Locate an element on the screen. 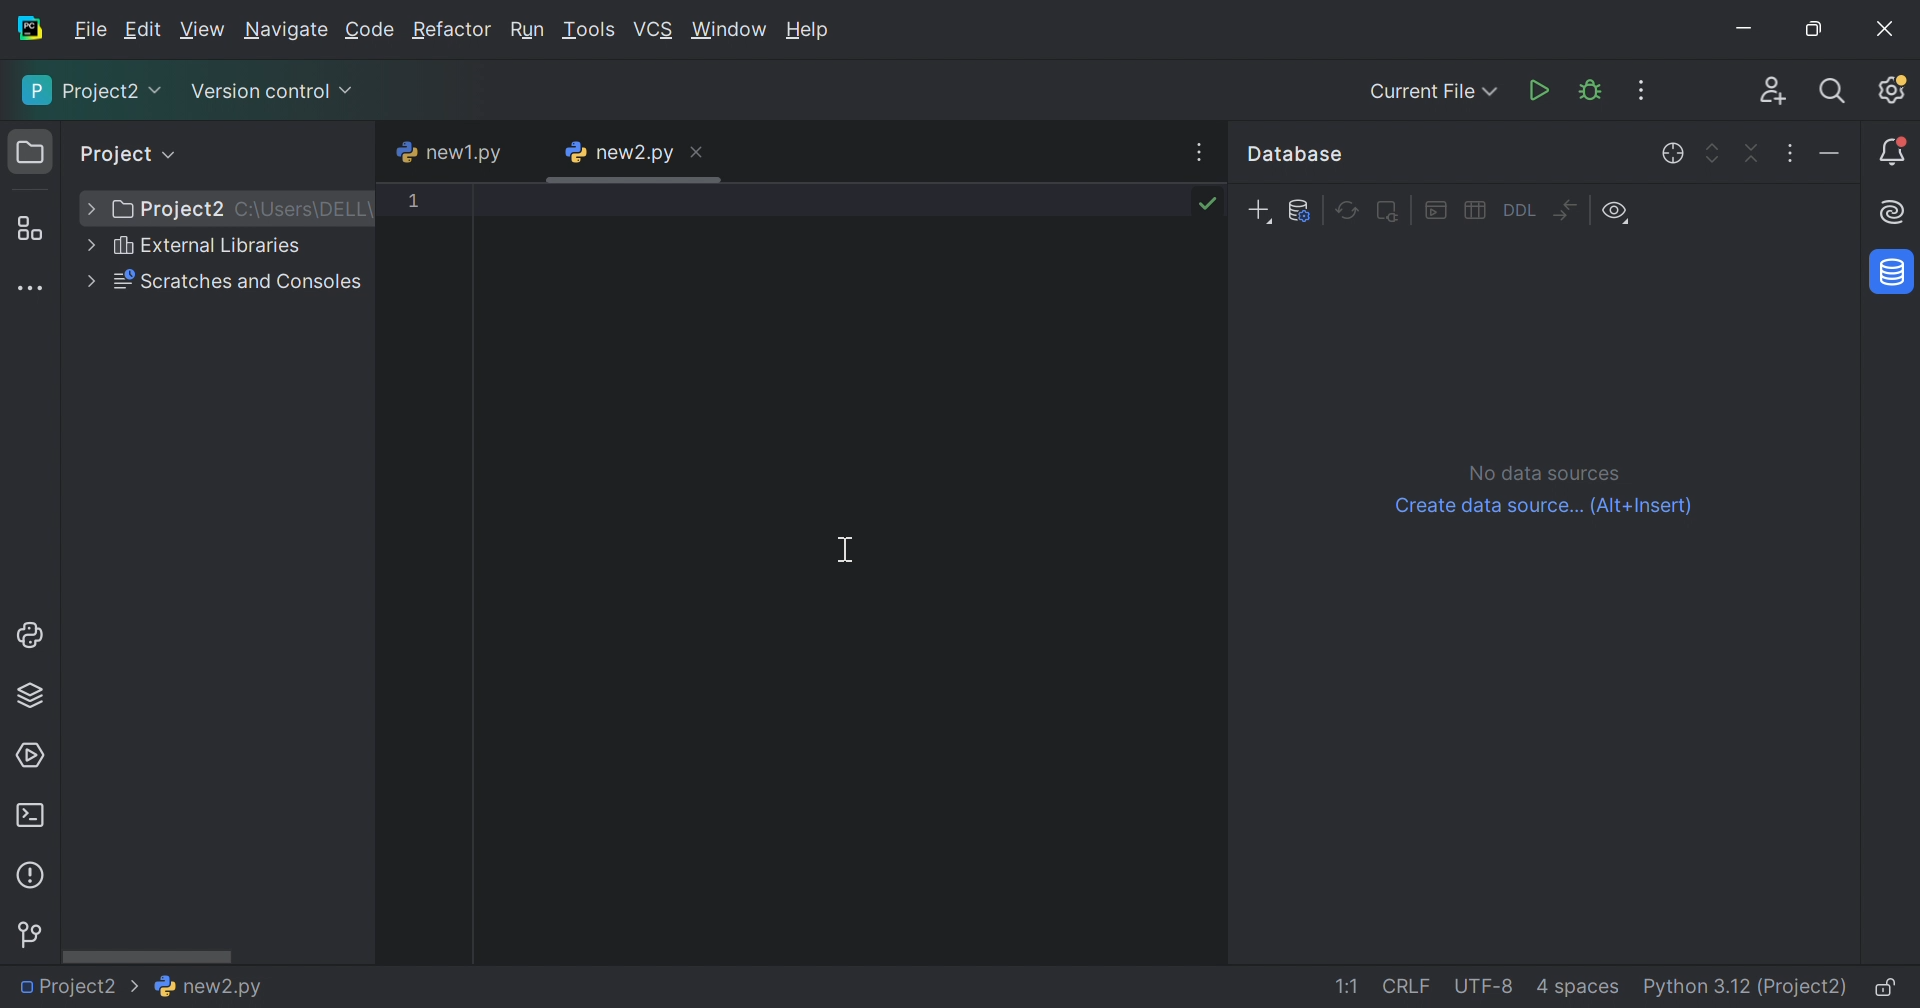 The width and height of the screenshot is (1920, 1008). Make file read-only is located at coordinates (1888, 989).